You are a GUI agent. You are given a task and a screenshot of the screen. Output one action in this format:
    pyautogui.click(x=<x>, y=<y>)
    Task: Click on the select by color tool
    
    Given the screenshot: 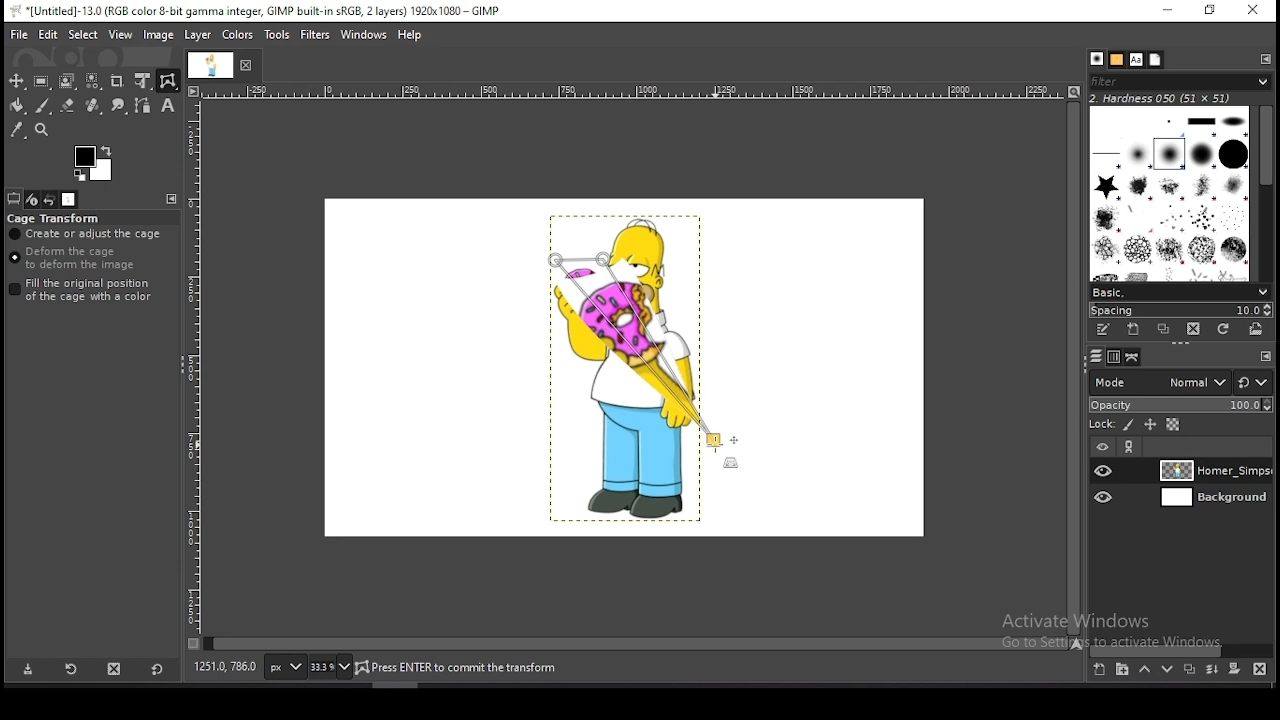 What is the action you would take?
    pyautogui.click(x=93, y=81)
    